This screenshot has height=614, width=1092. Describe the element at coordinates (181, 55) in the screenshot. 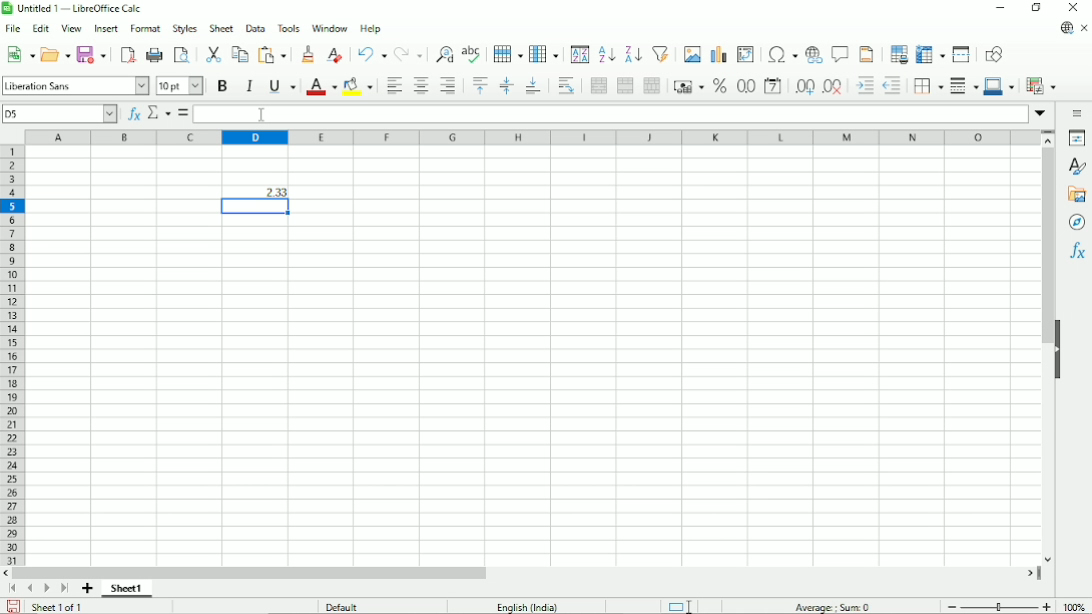

I see `Toggle print preview` at that location.